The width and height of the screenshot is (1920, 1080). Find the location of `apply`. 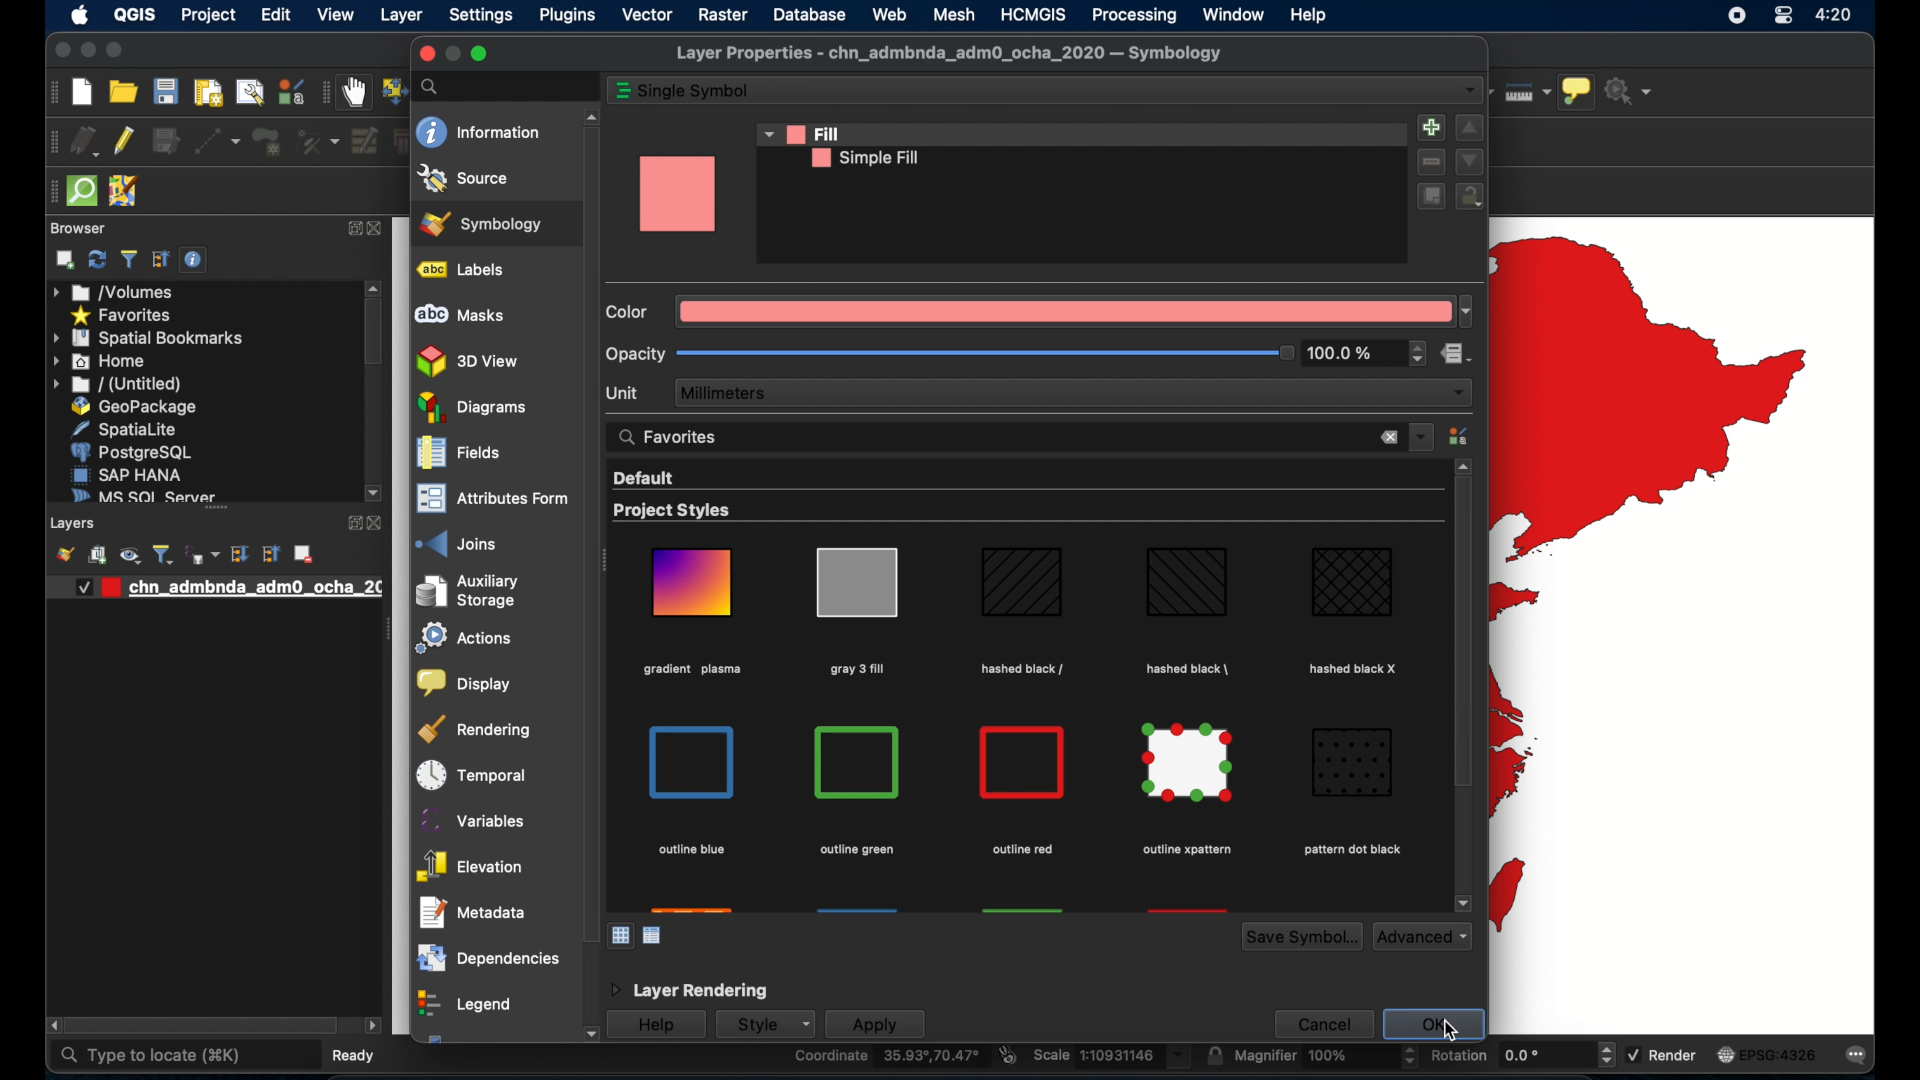

apply is located at coordinates (875, 1025).